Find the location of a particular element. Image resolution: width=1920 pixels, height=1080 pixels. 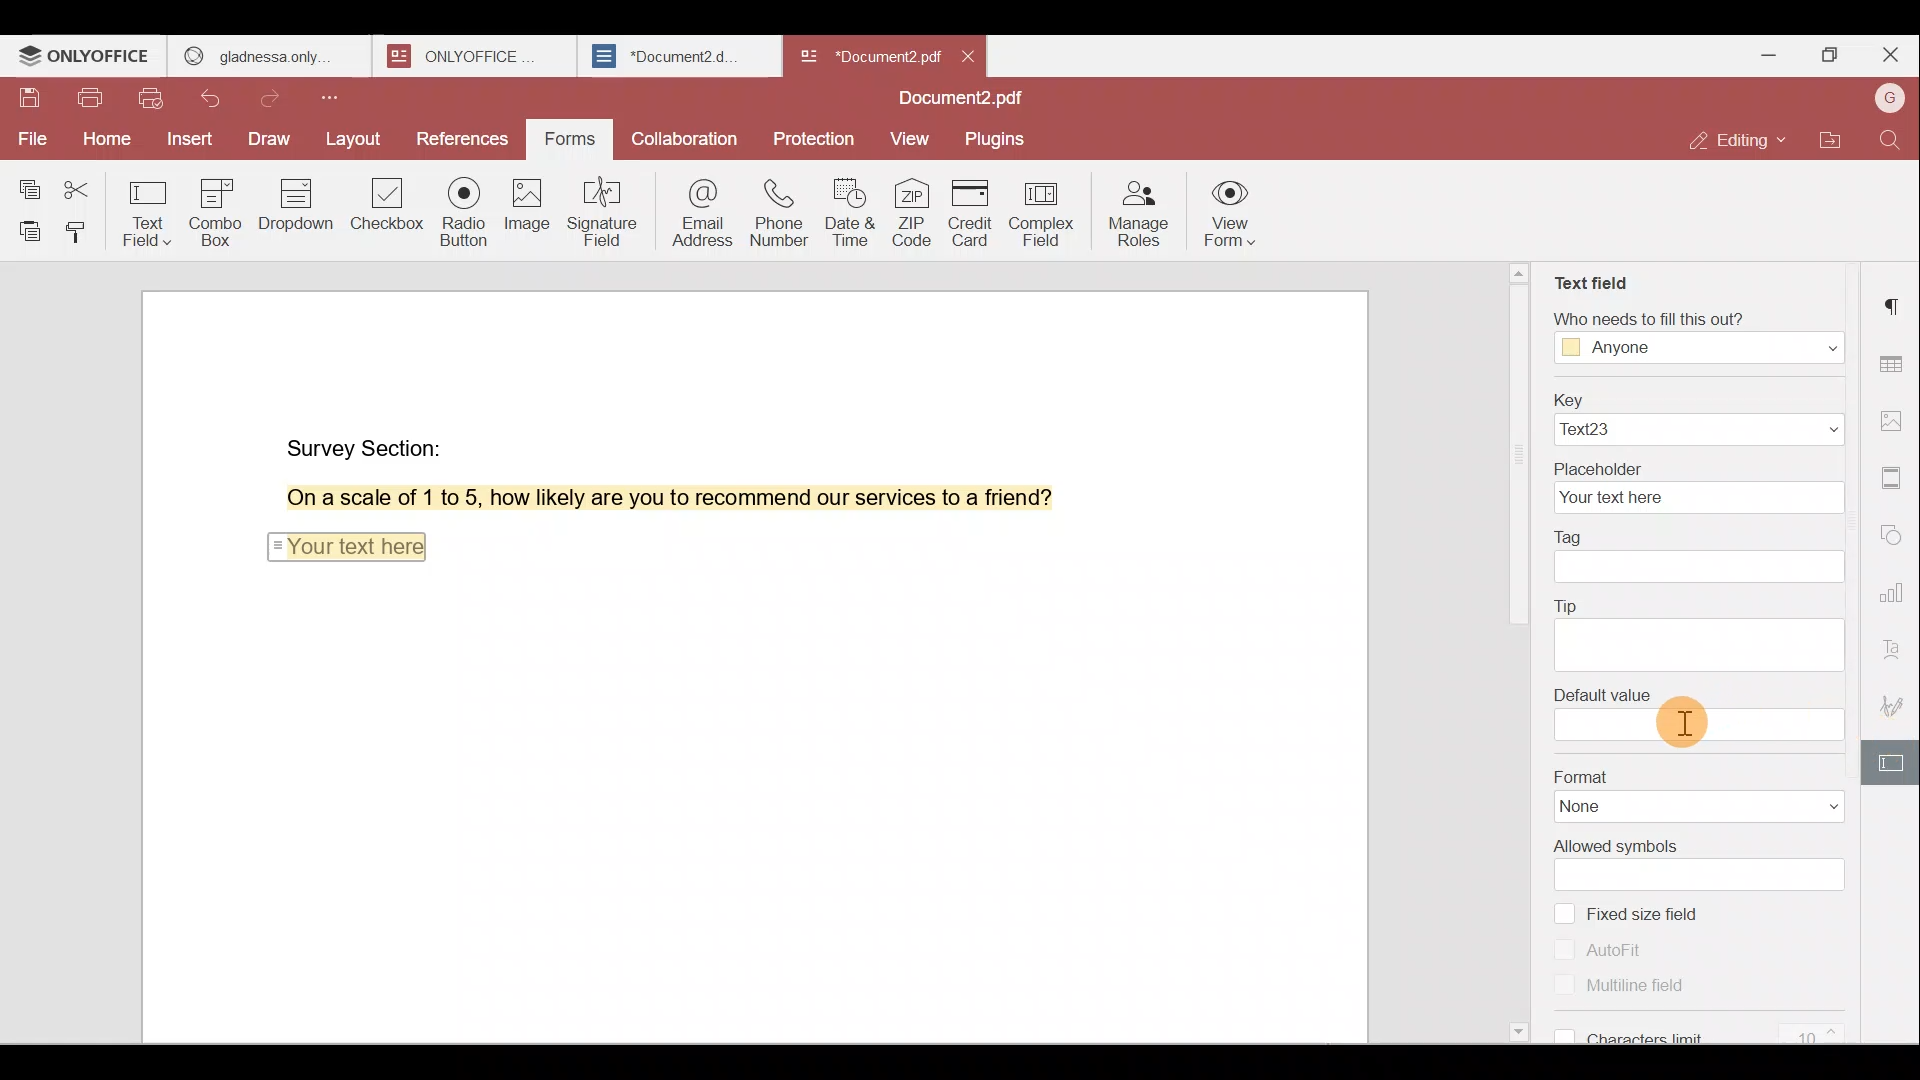

Tag is located at coordinates (1702, 558).